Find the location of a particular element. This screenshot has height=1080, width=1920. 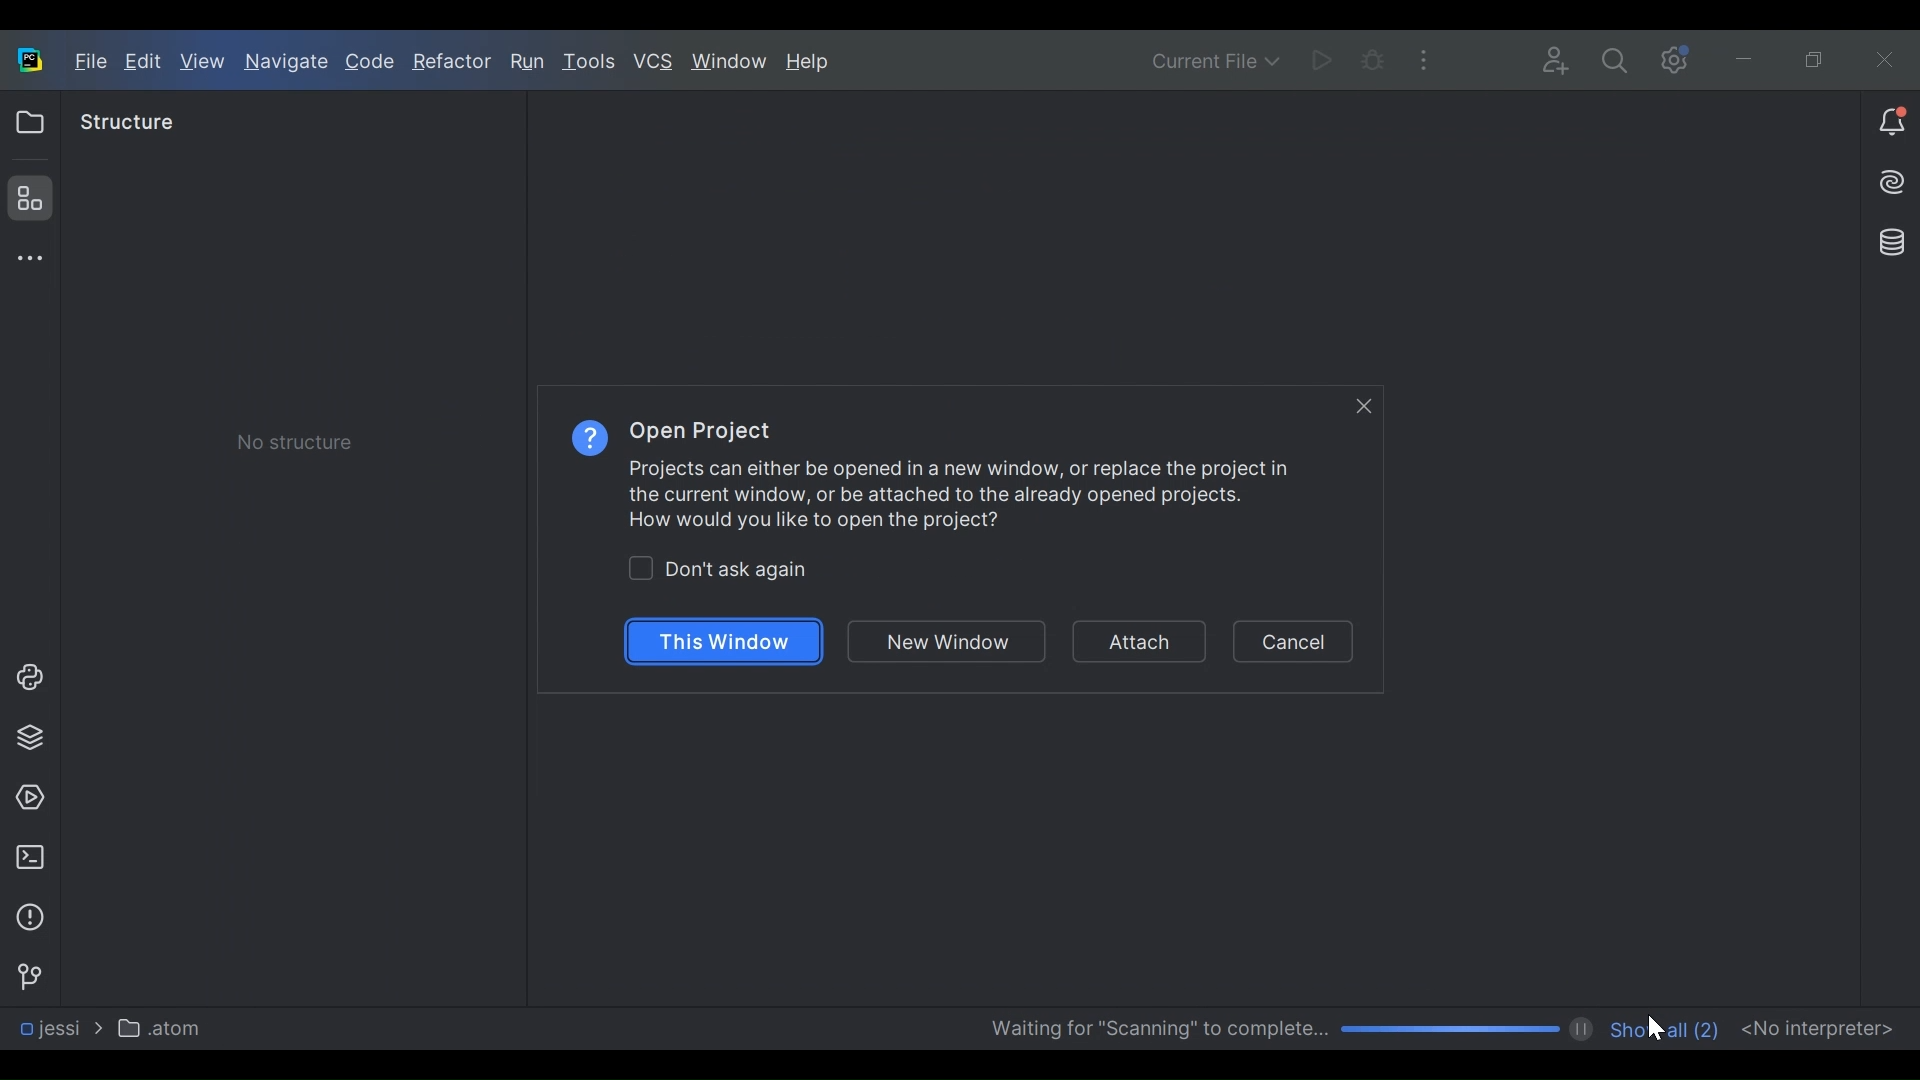

Terminal is located at coordinates (29, 857).